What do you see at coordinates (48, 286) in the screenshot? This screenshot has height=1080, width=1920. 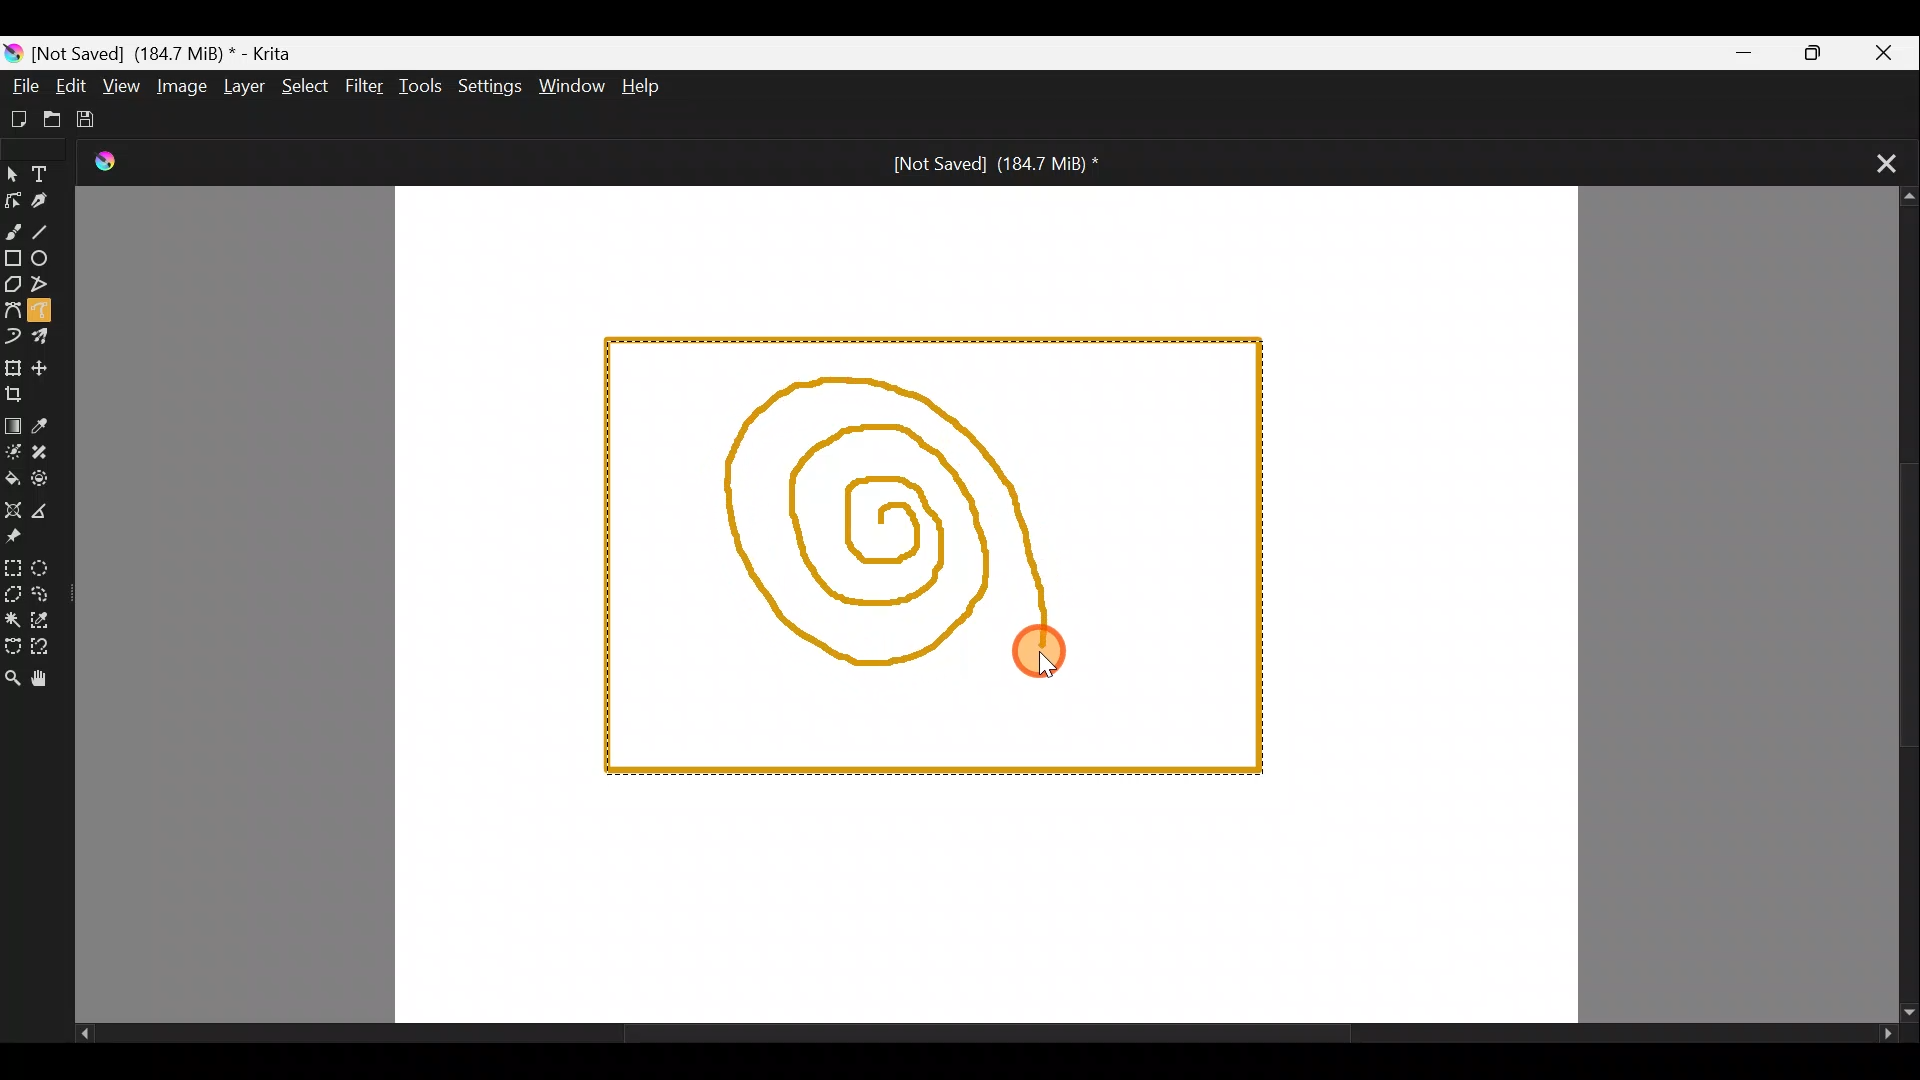 I see `Polyline tool` at bounding box center [48, 286].